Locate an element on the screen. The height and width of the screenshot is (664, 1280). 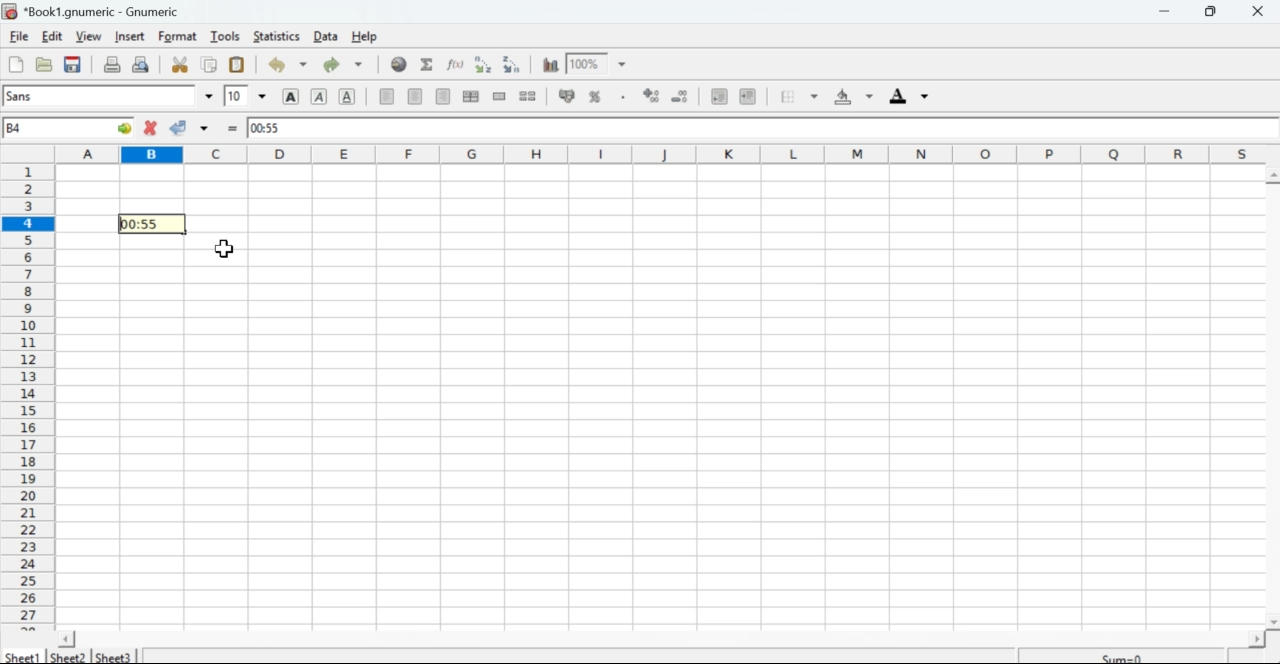
Underline is located at coordinates (349, 96).